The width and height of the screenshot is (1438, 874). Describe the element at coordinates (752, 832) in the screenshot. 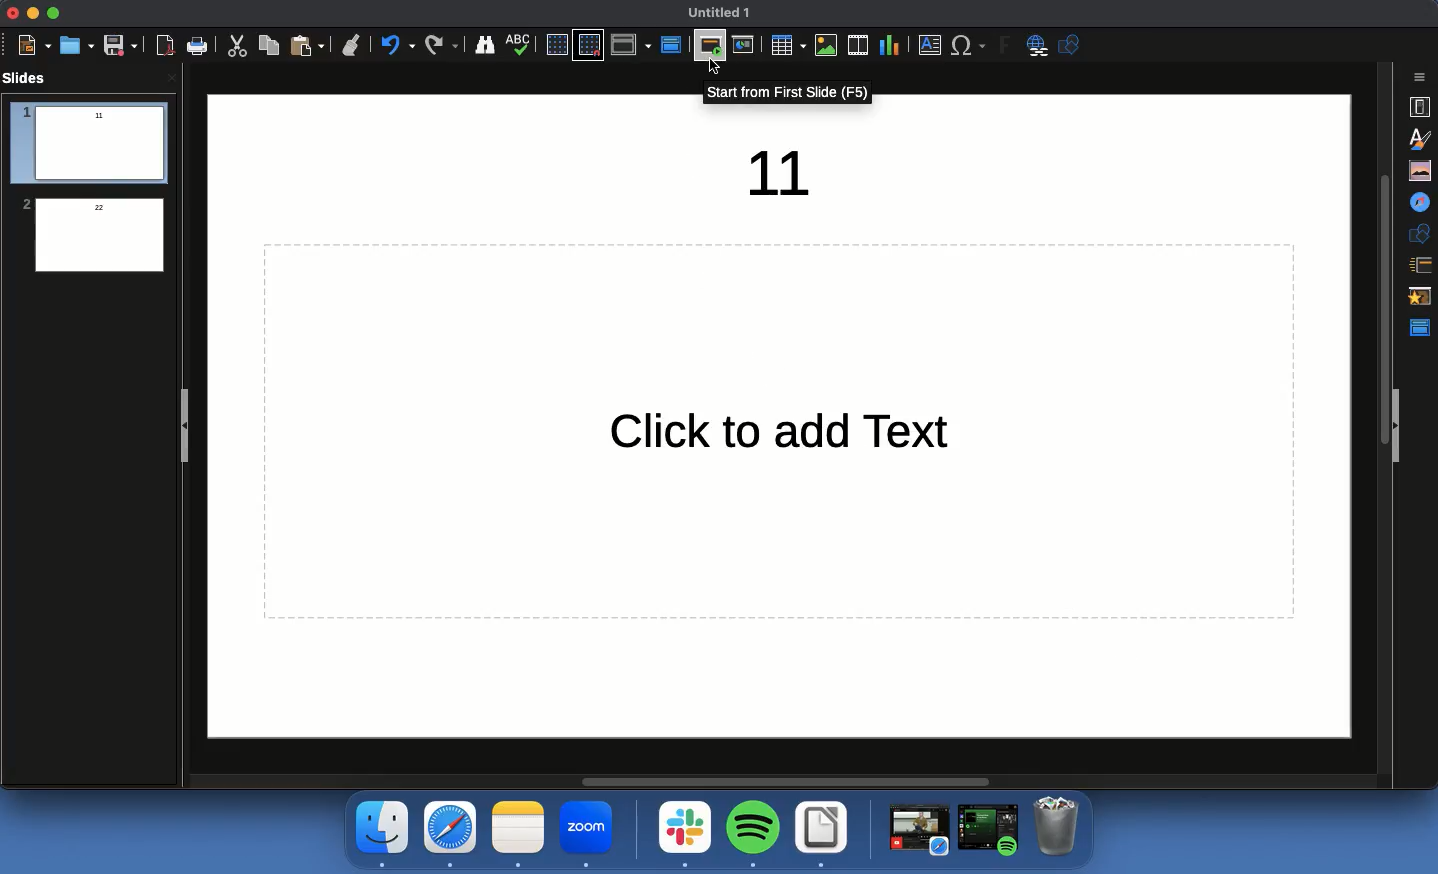

I see `Spotify` at that location.